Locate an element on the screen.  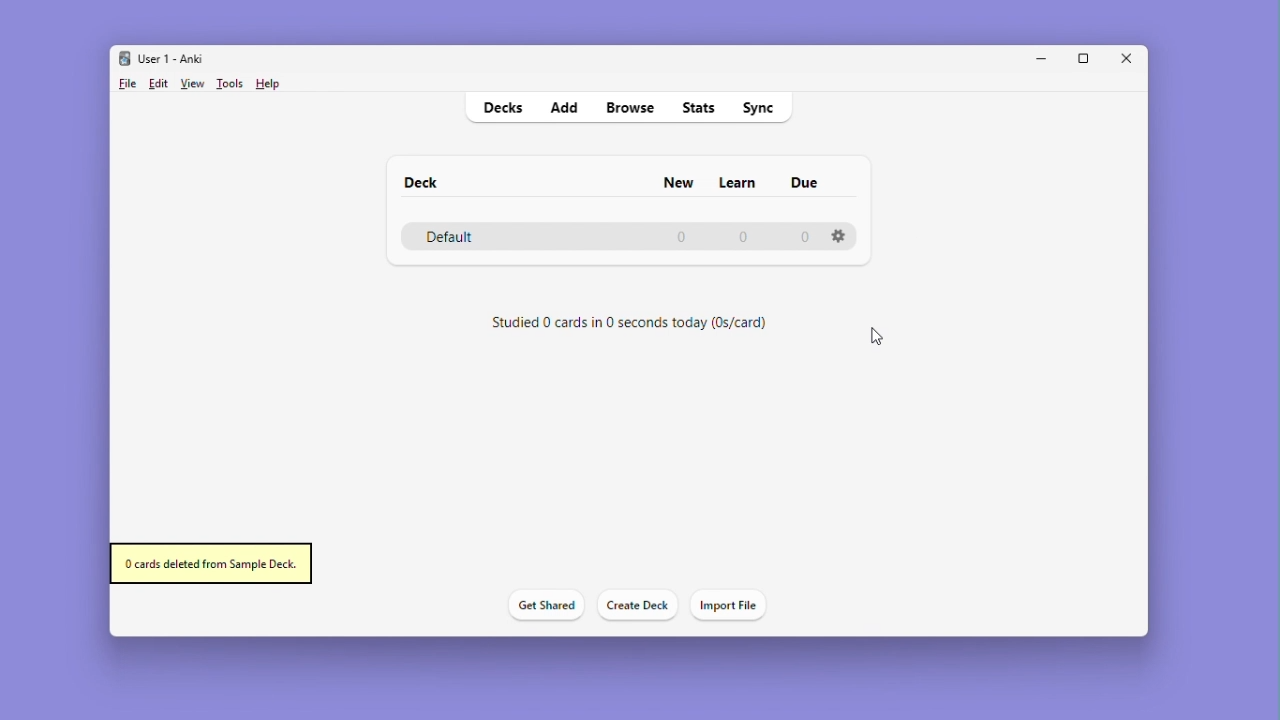
User 1 - Anki is located at coordinates (166, 58).